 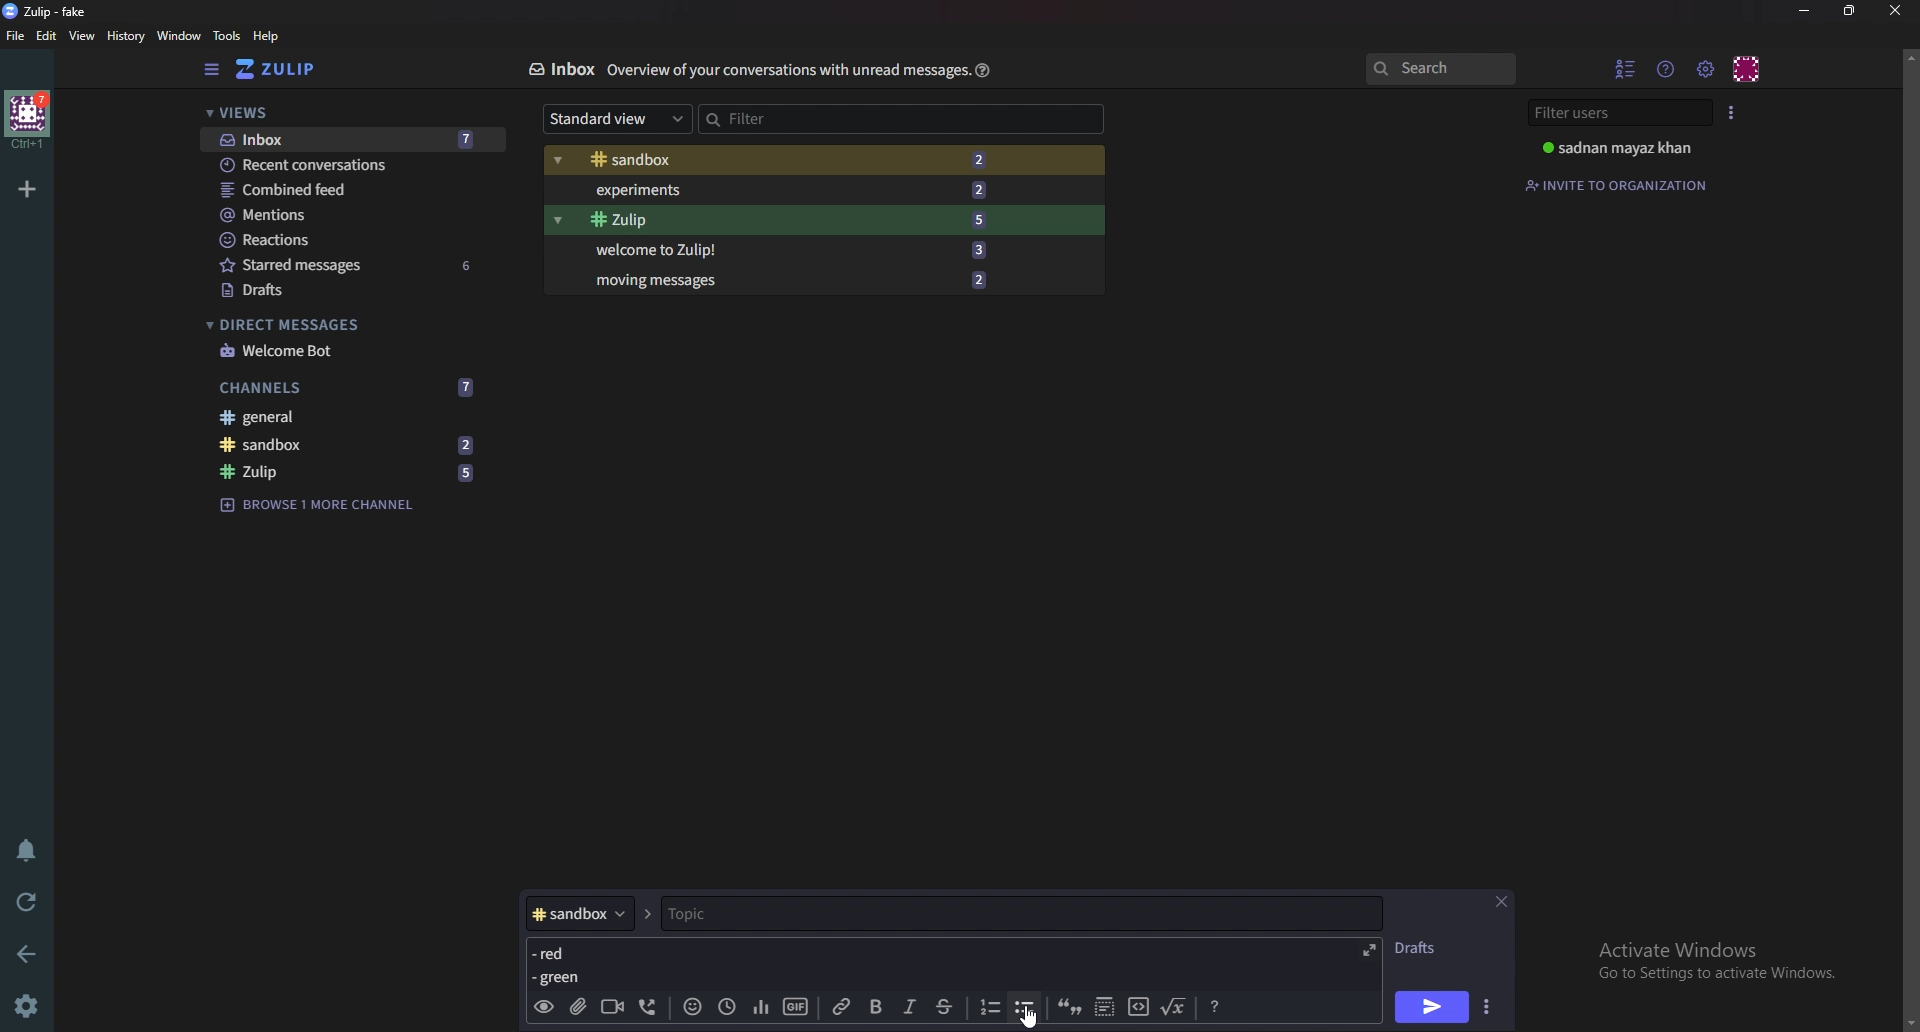 I want to click on Resize, so click(x=1853, y=10).